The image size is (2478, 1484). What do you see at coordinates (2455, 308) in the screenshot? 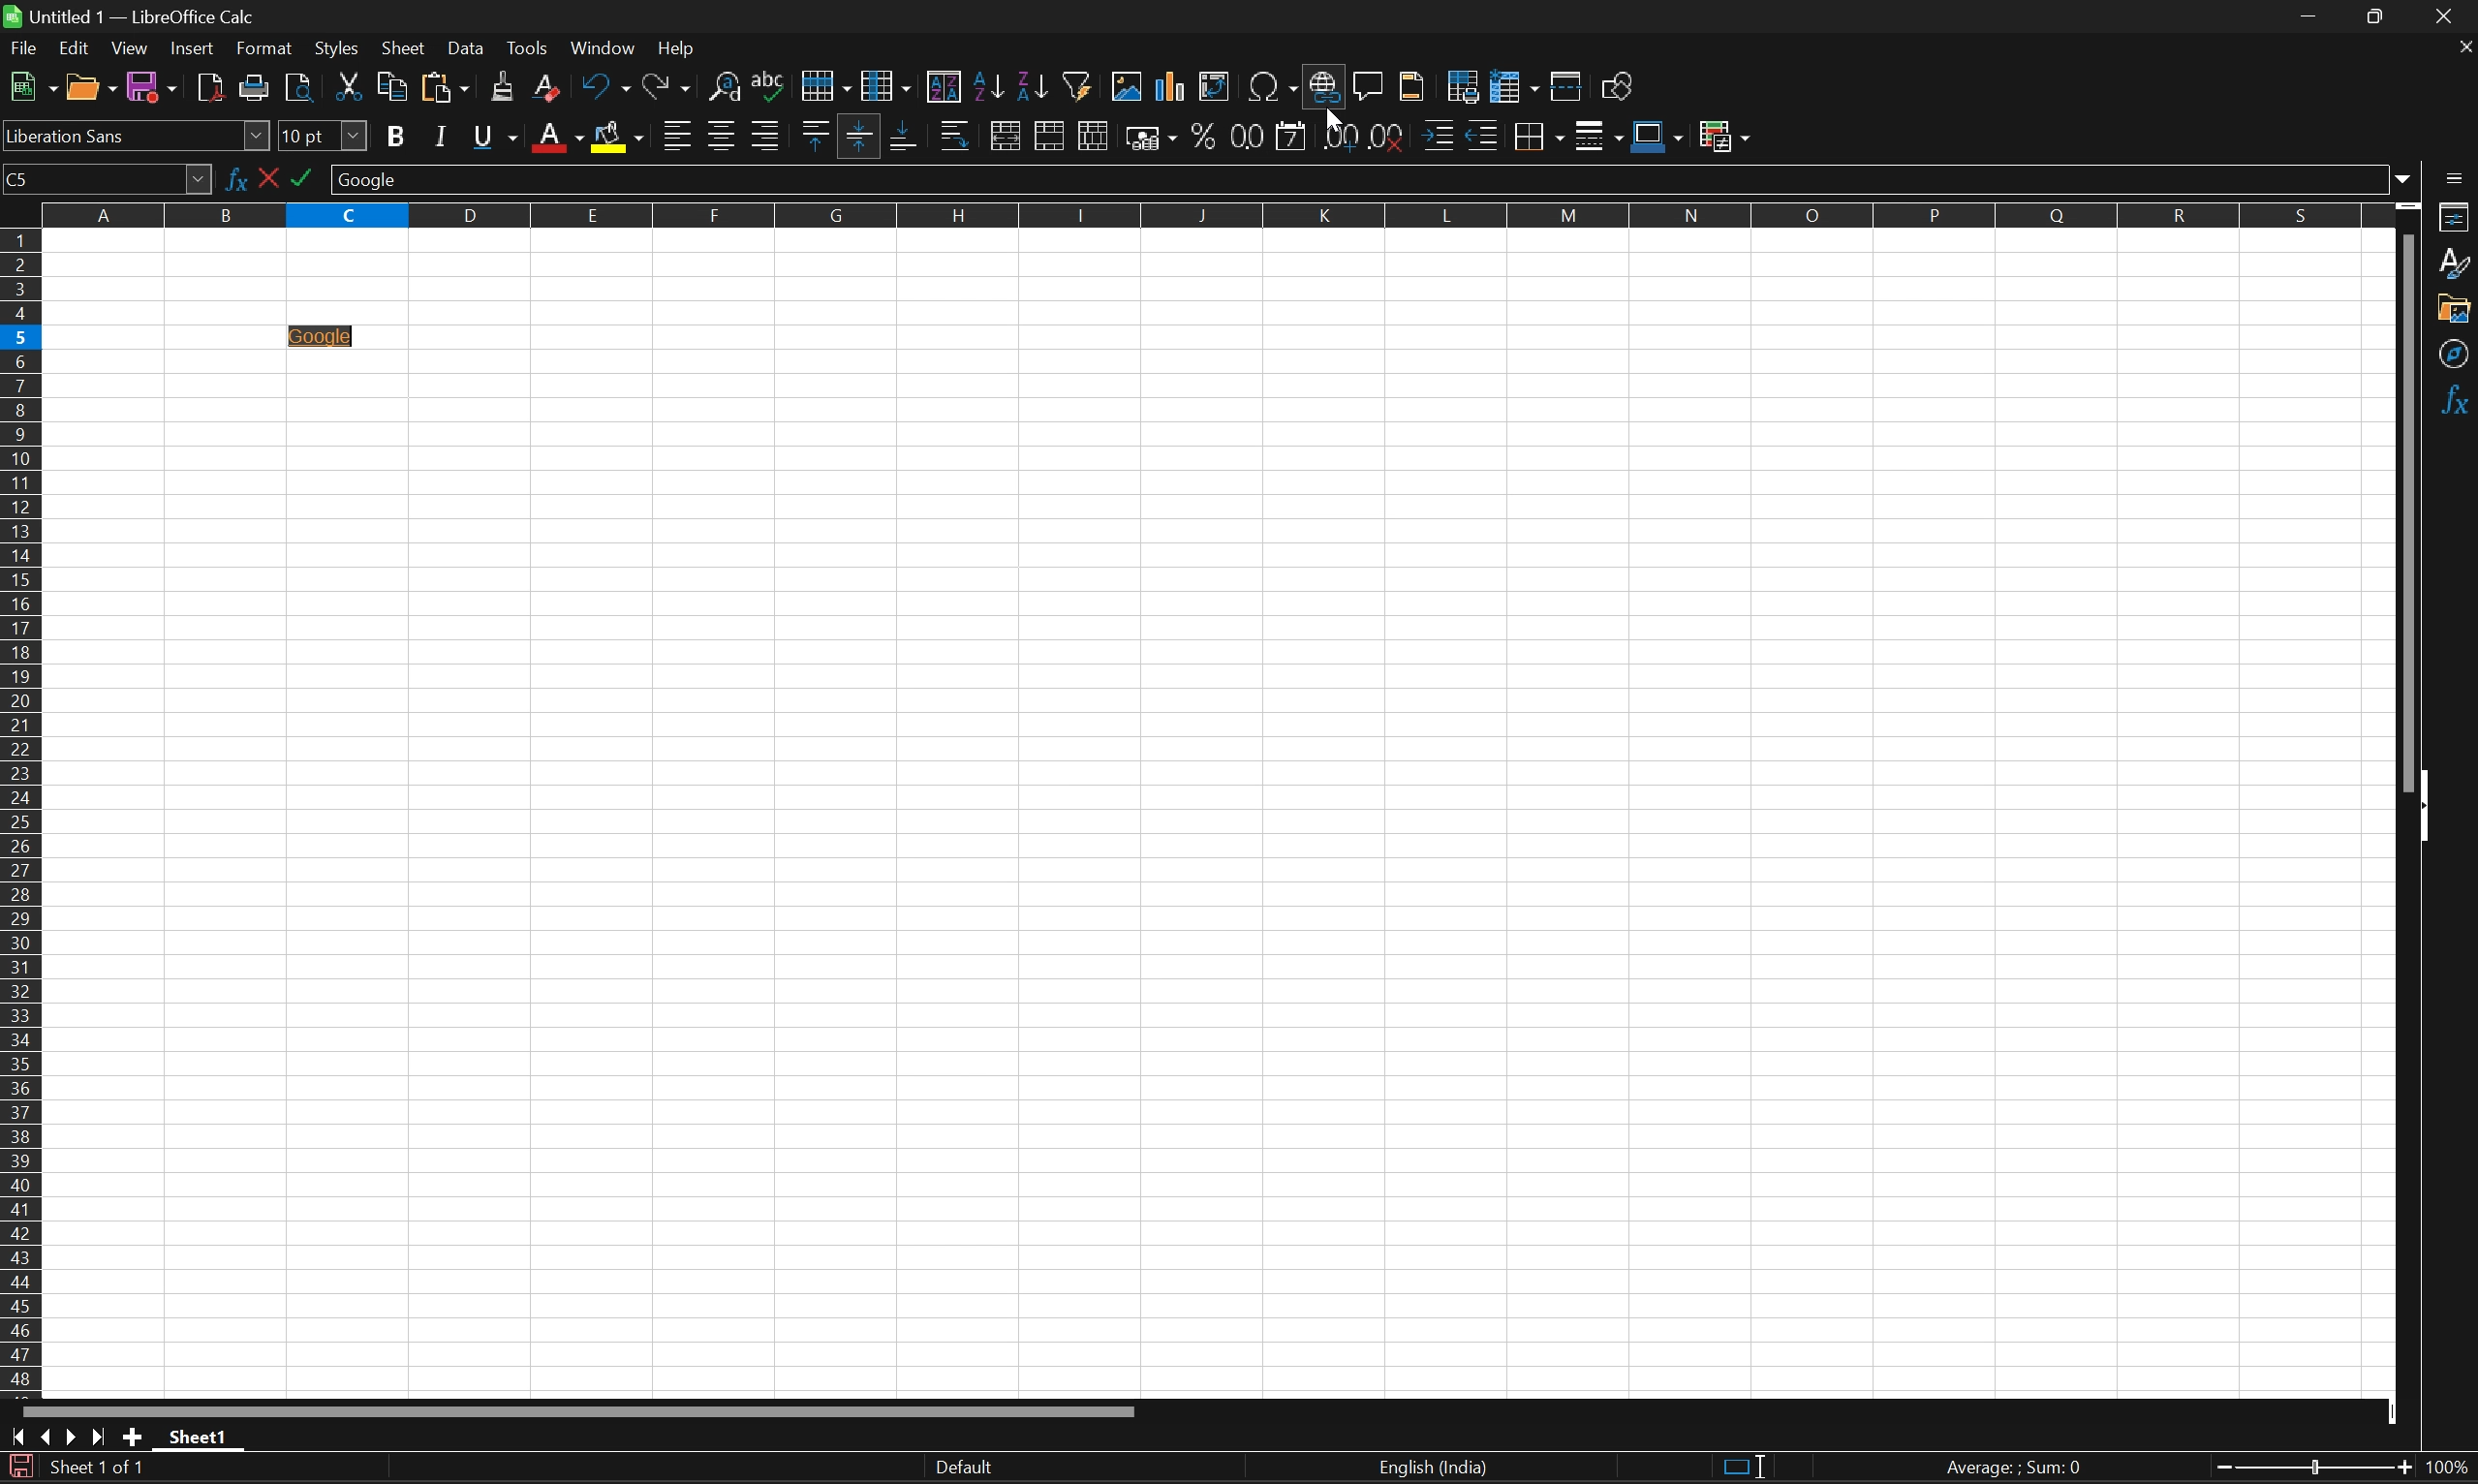
I see `Gallery` at bounding box center [2455, 308].